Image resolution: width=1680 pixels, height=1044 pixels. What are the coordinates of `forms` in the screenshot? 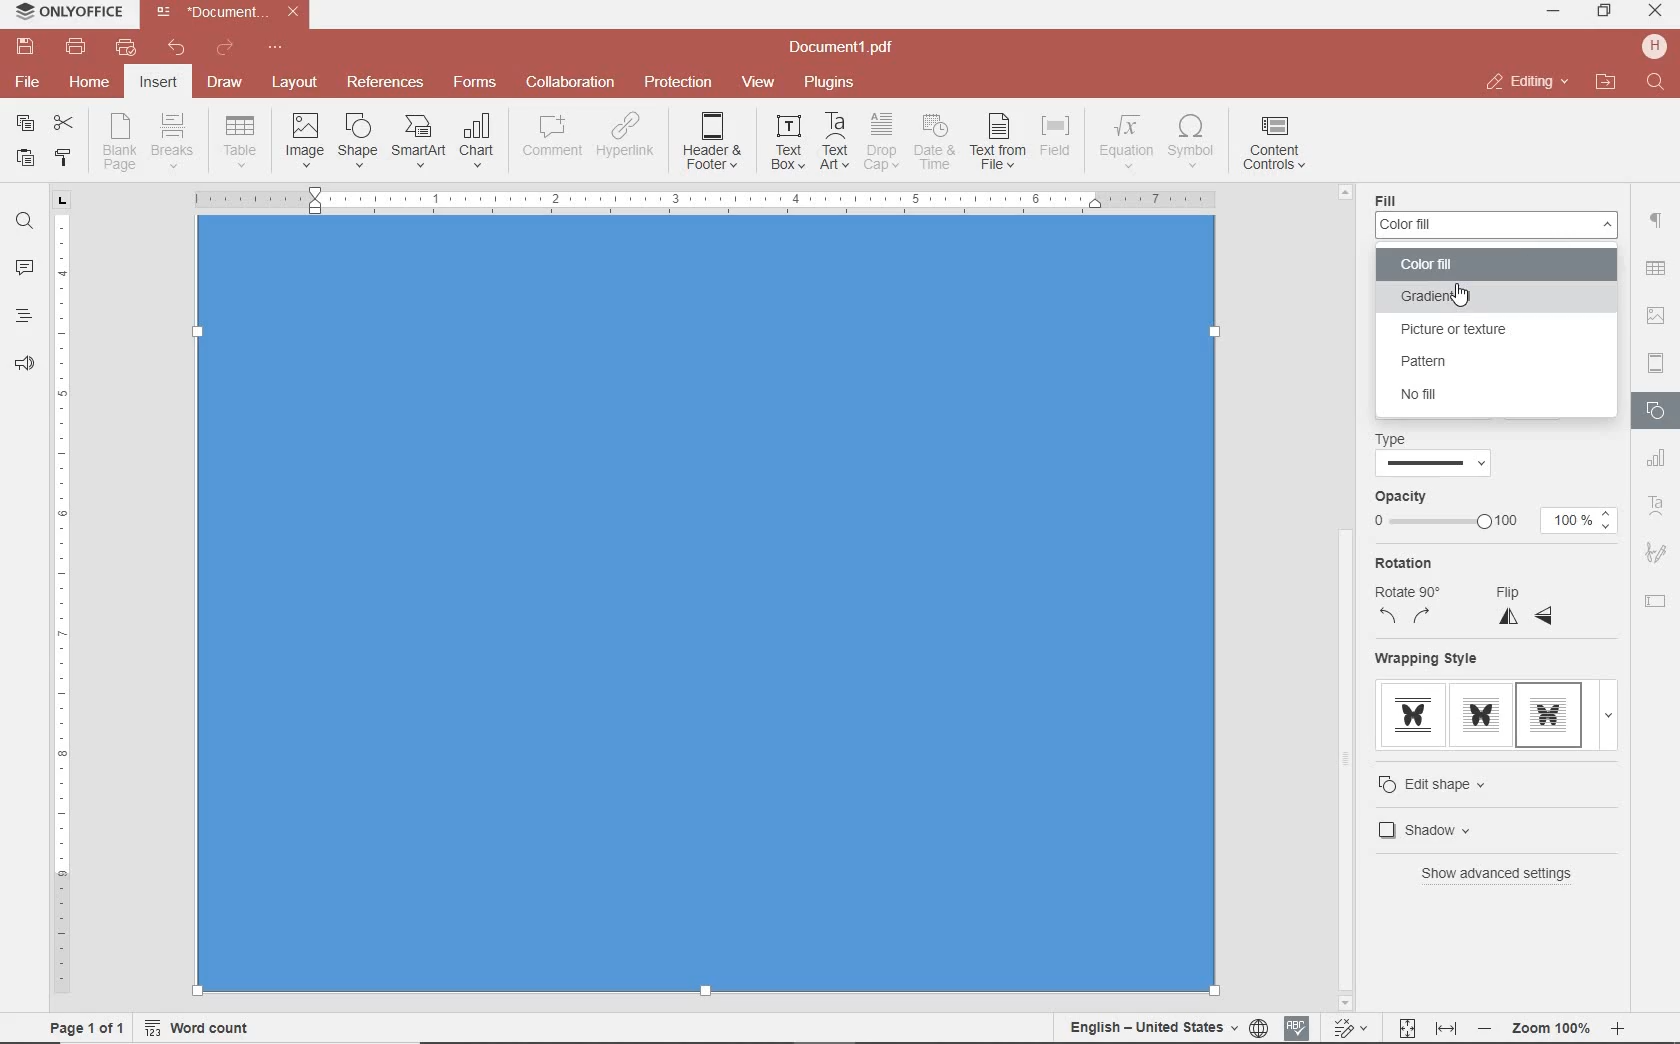 It's located at (475, 82).